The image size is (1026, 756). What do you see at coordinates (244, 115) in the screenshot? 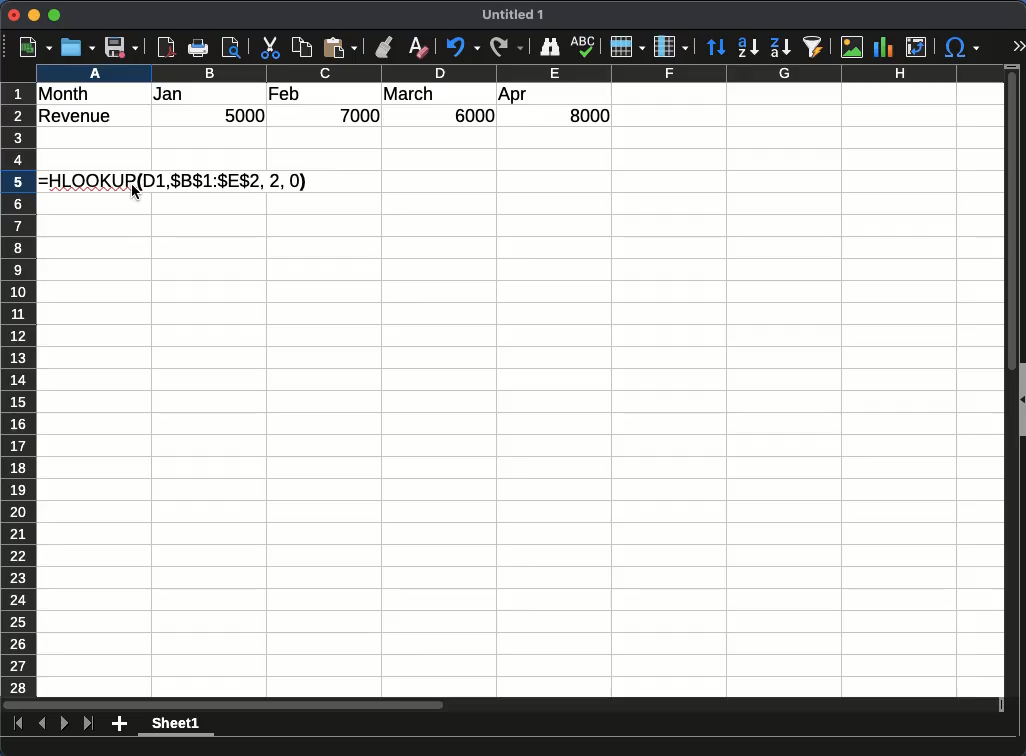
I see `5000` at bounding box center [244, 115].